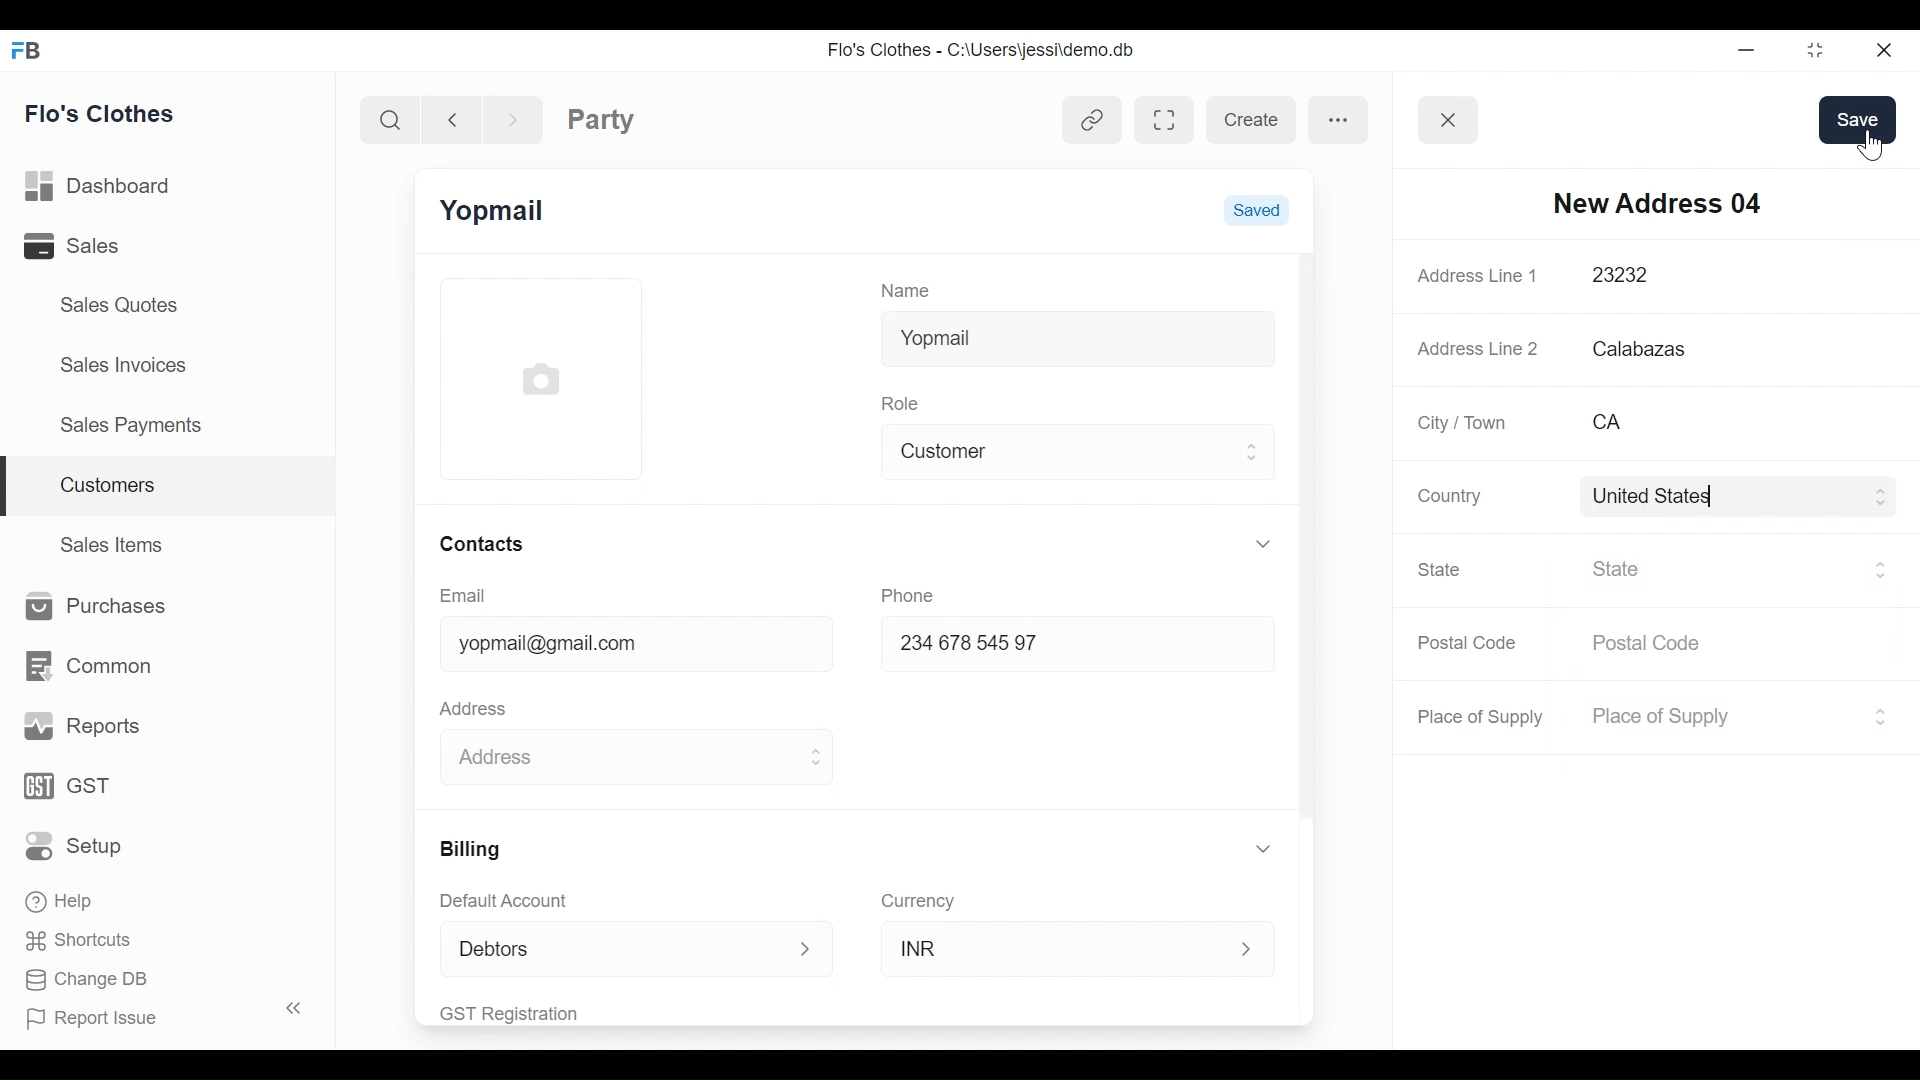 The height and width of the screenshot is (1080, 1920). Describe the element at coordinates (1449, 120) in the screenshot. I see `` at that location.